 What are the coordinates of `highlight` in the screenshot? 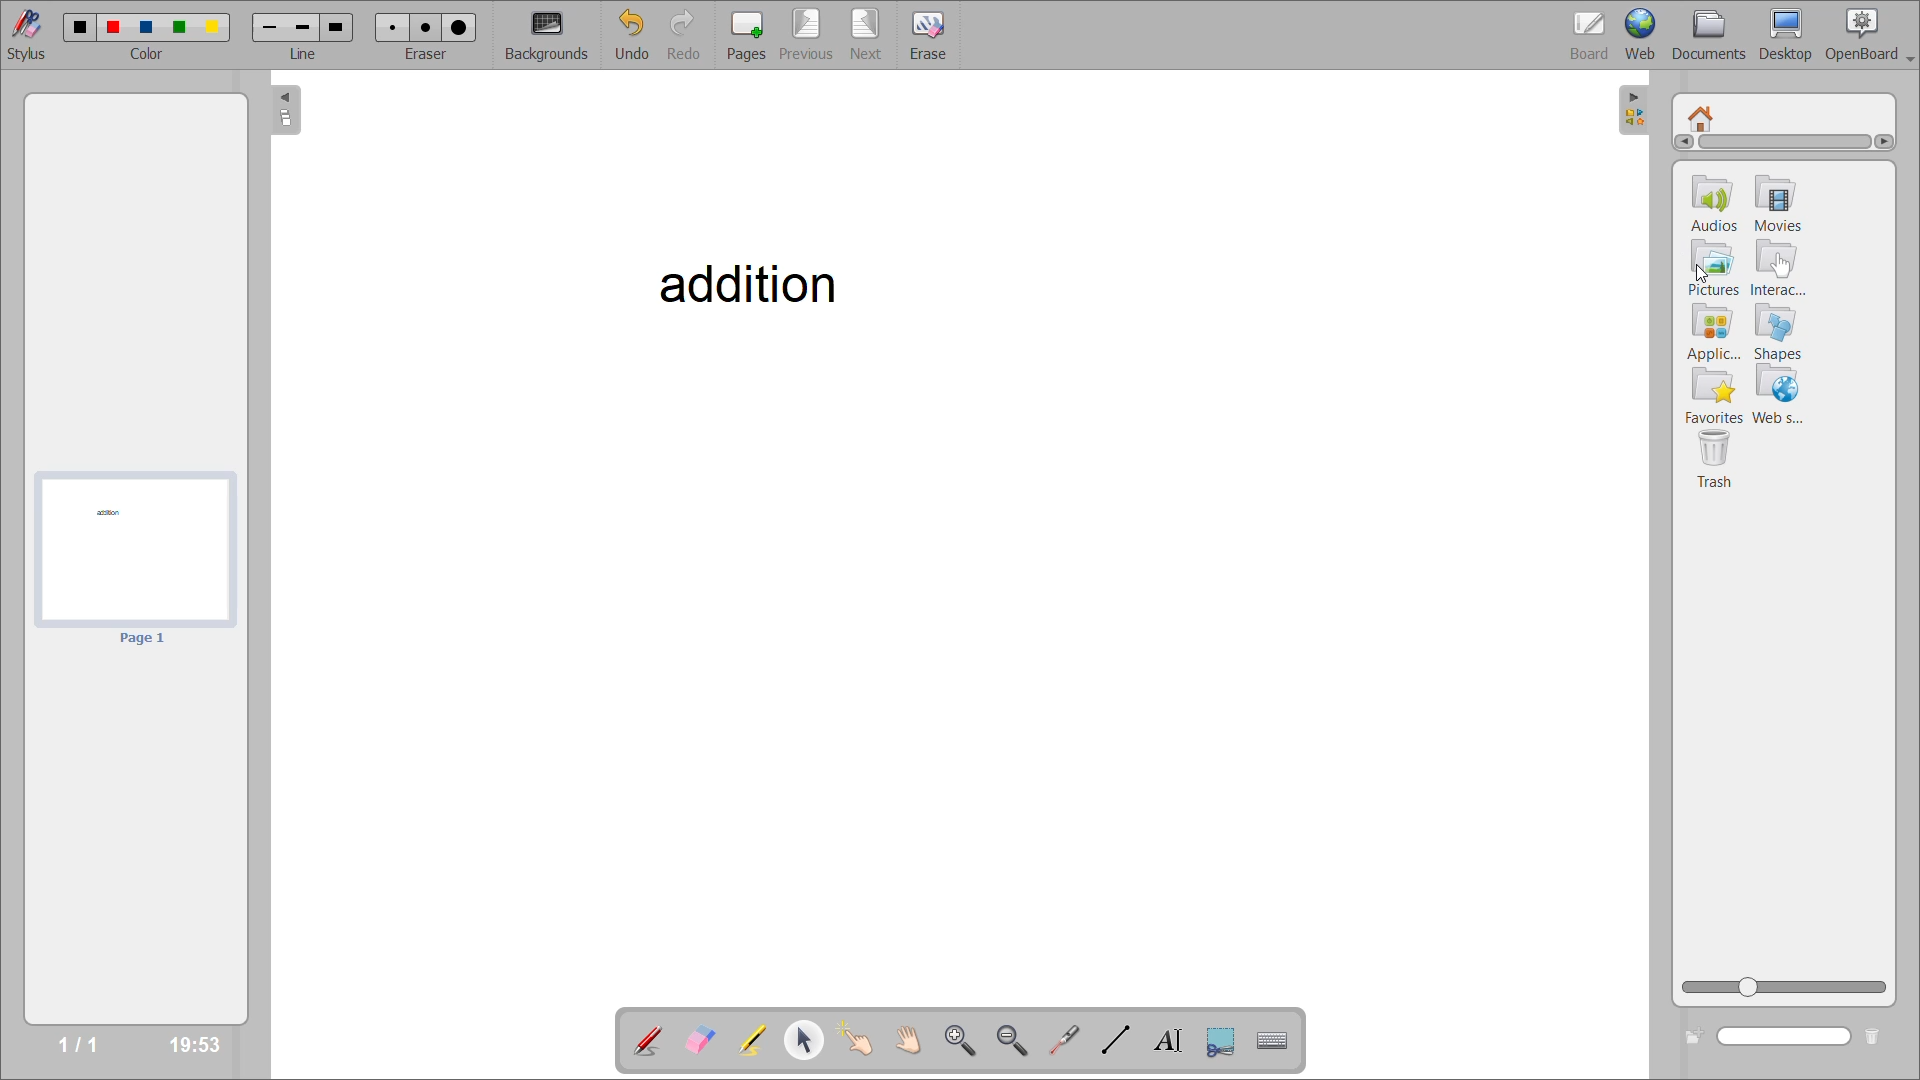 It's located at (759, 1042).